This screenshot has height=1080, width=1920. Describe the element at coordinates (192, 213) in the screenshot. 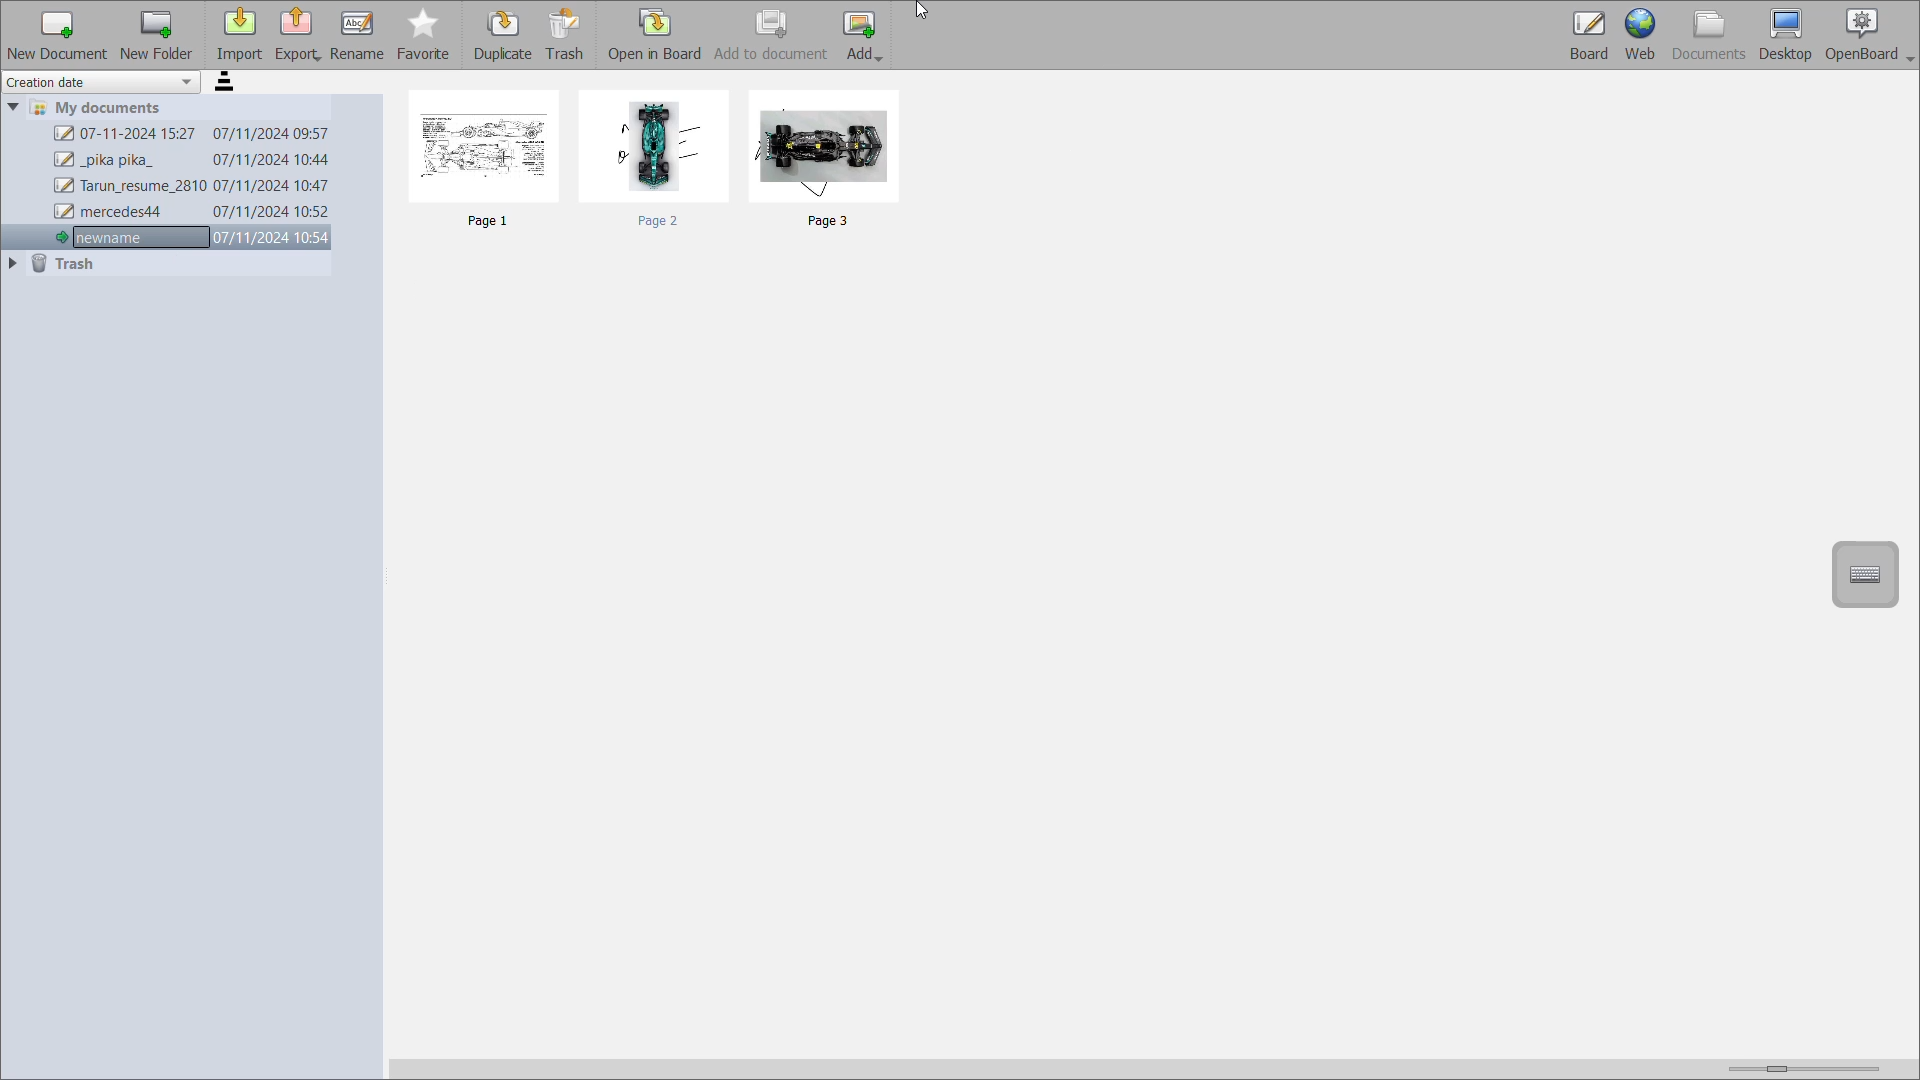

I see `mercedes44 07/11/2024 10:52` at that location.